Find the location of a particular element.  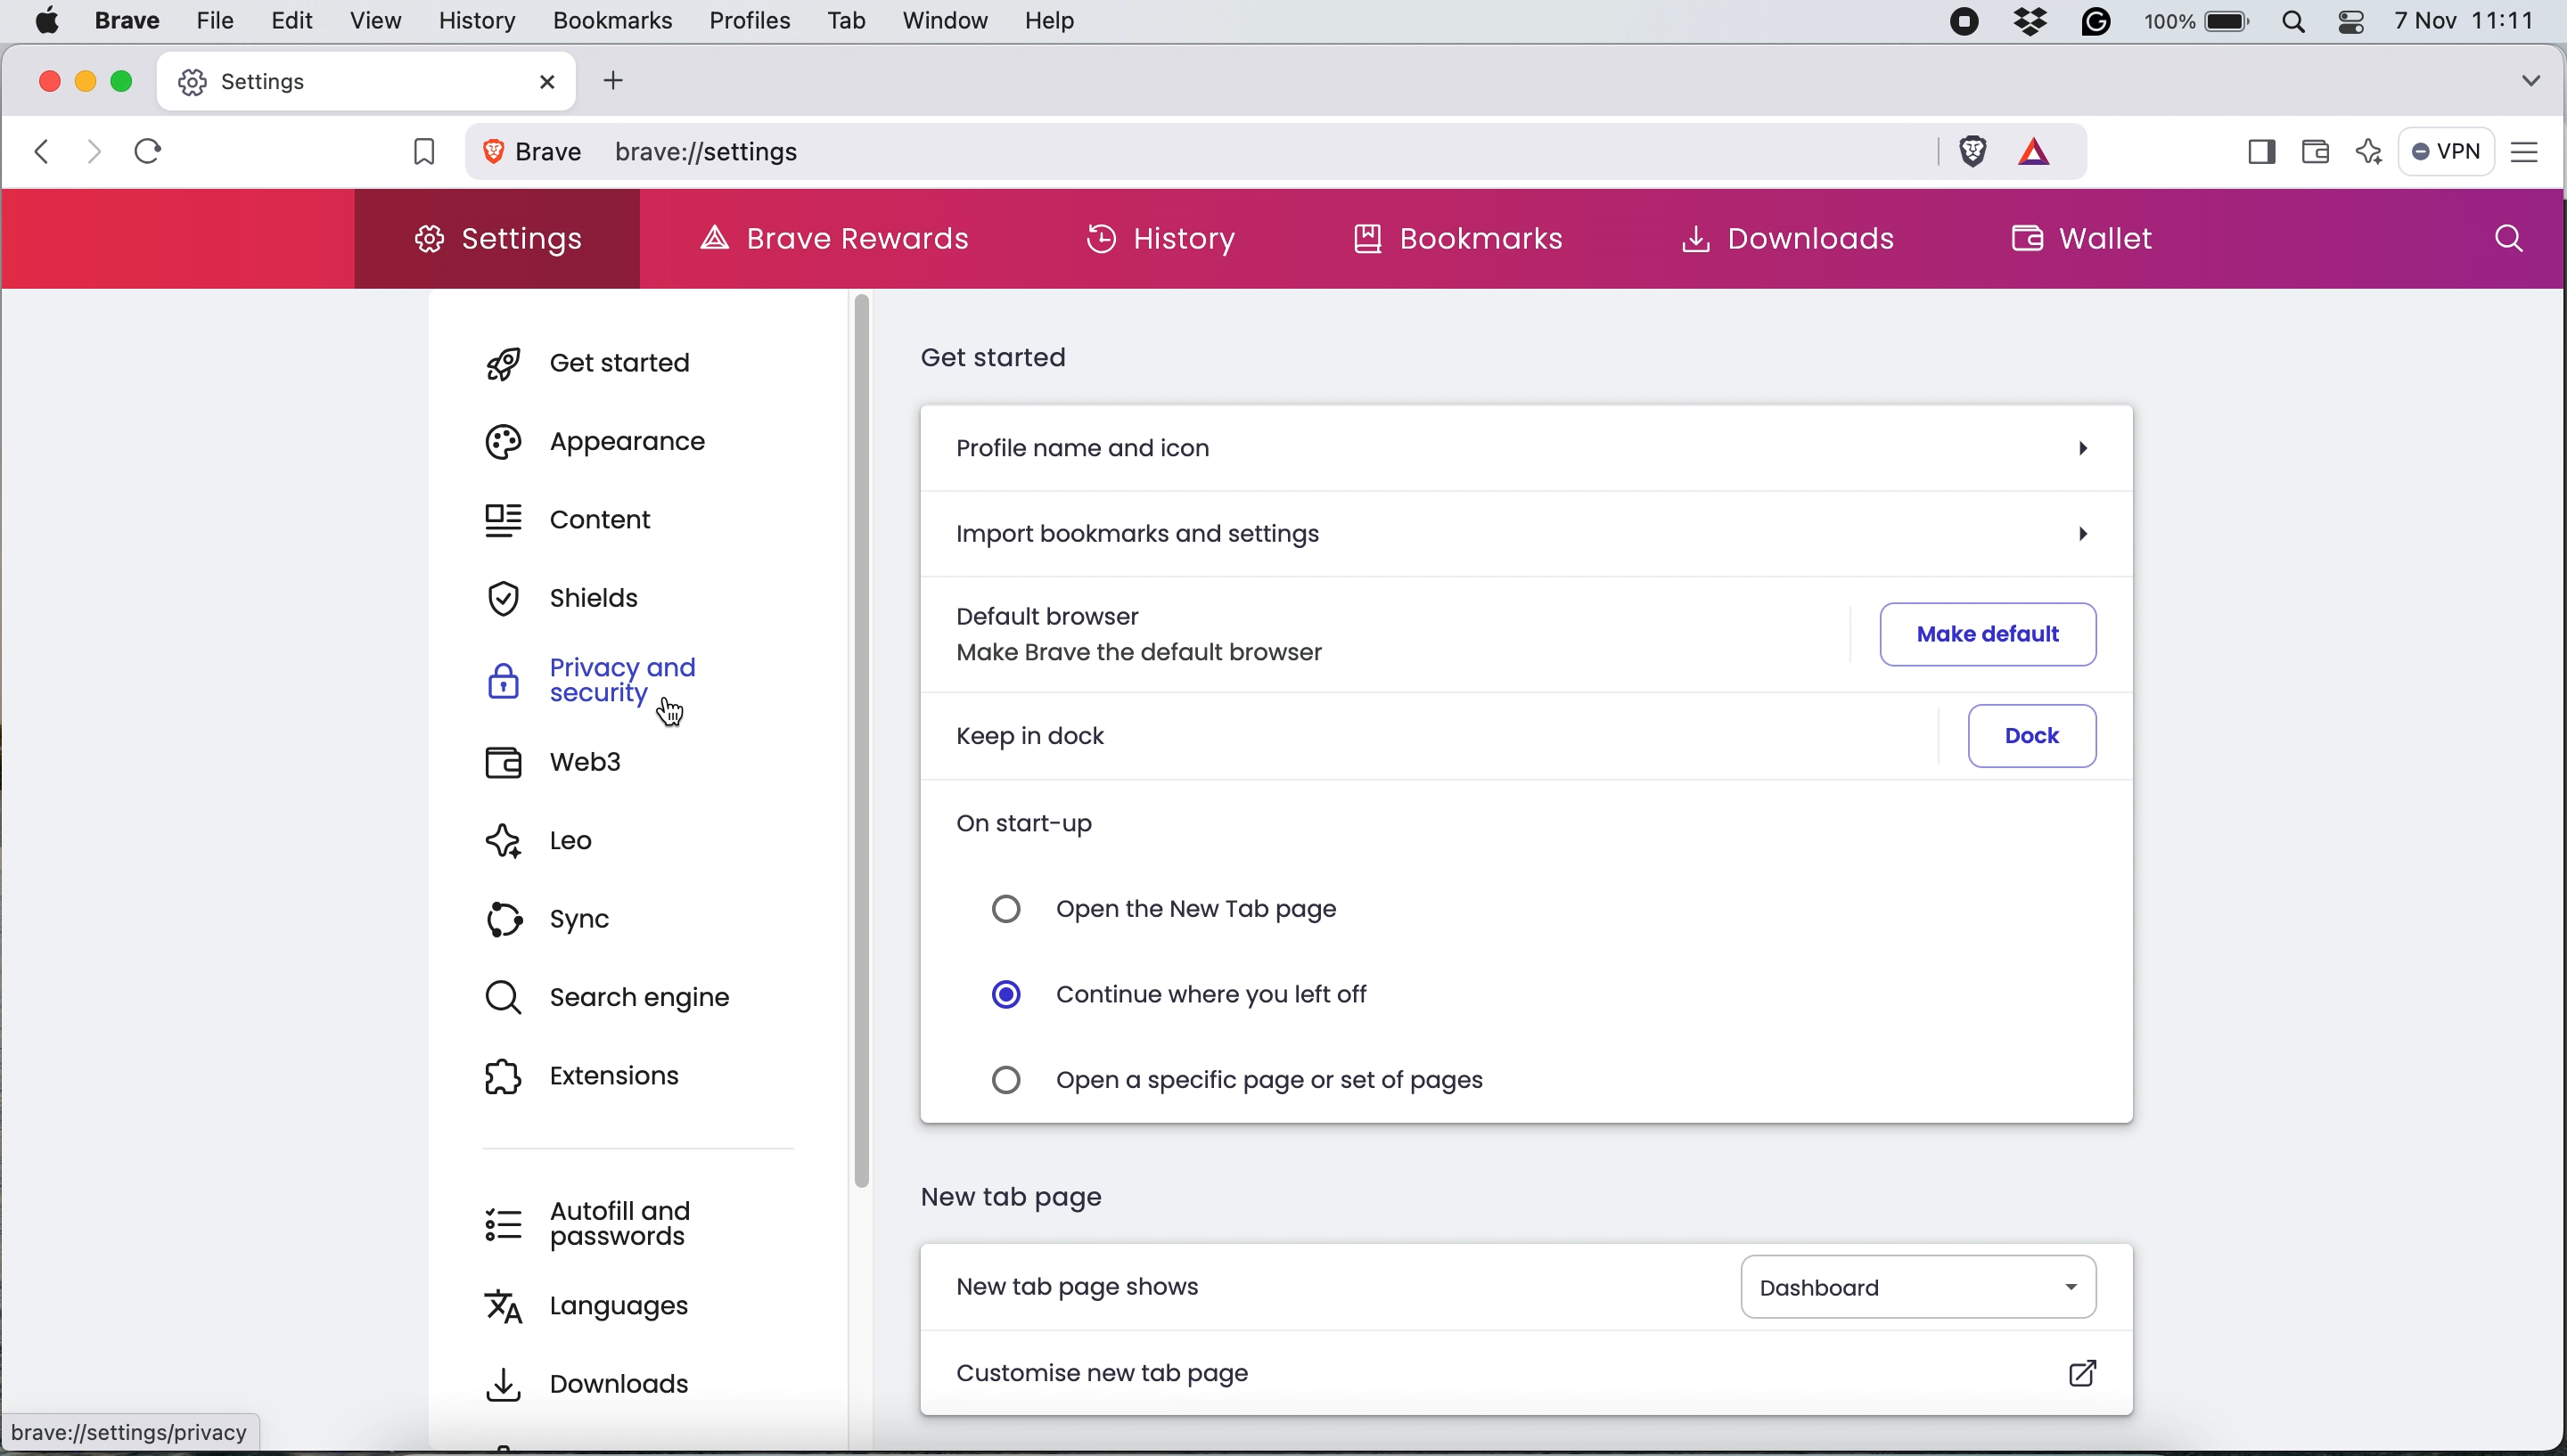

profiles is located at coordinates (746, 21).